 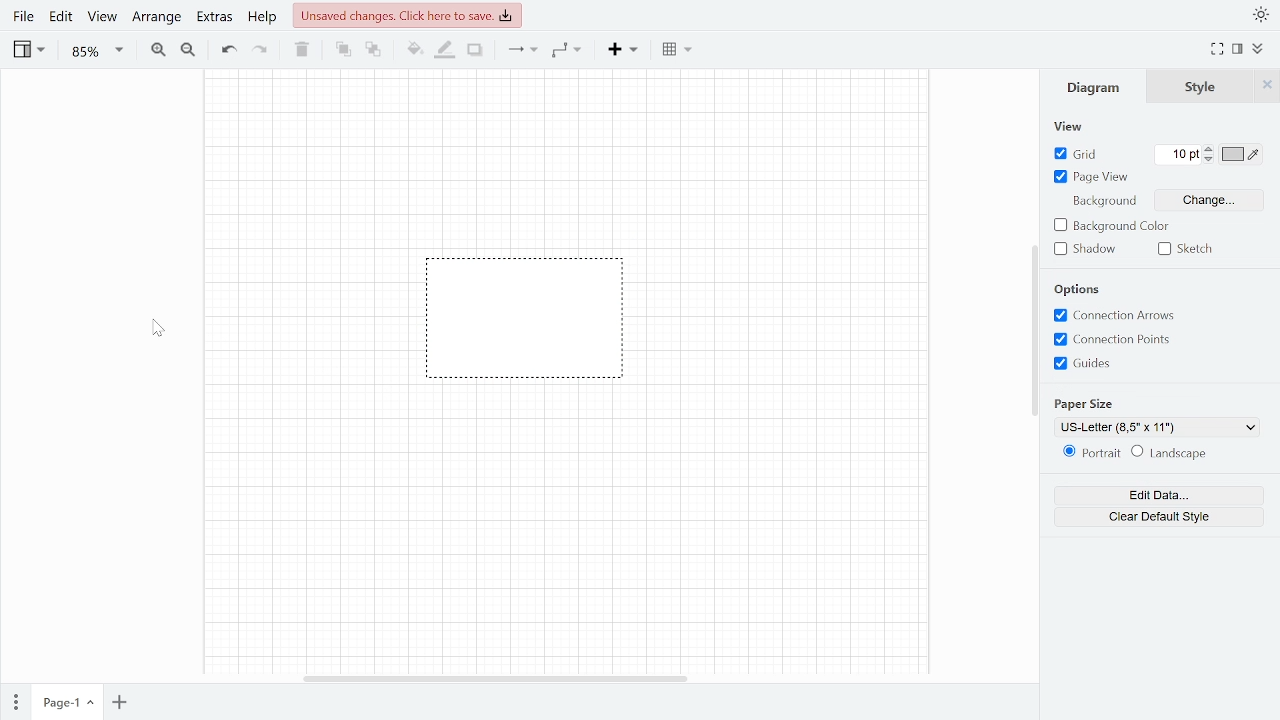 I want to click on Unsaved changes. Click here to save., so click(x=408, y=13).